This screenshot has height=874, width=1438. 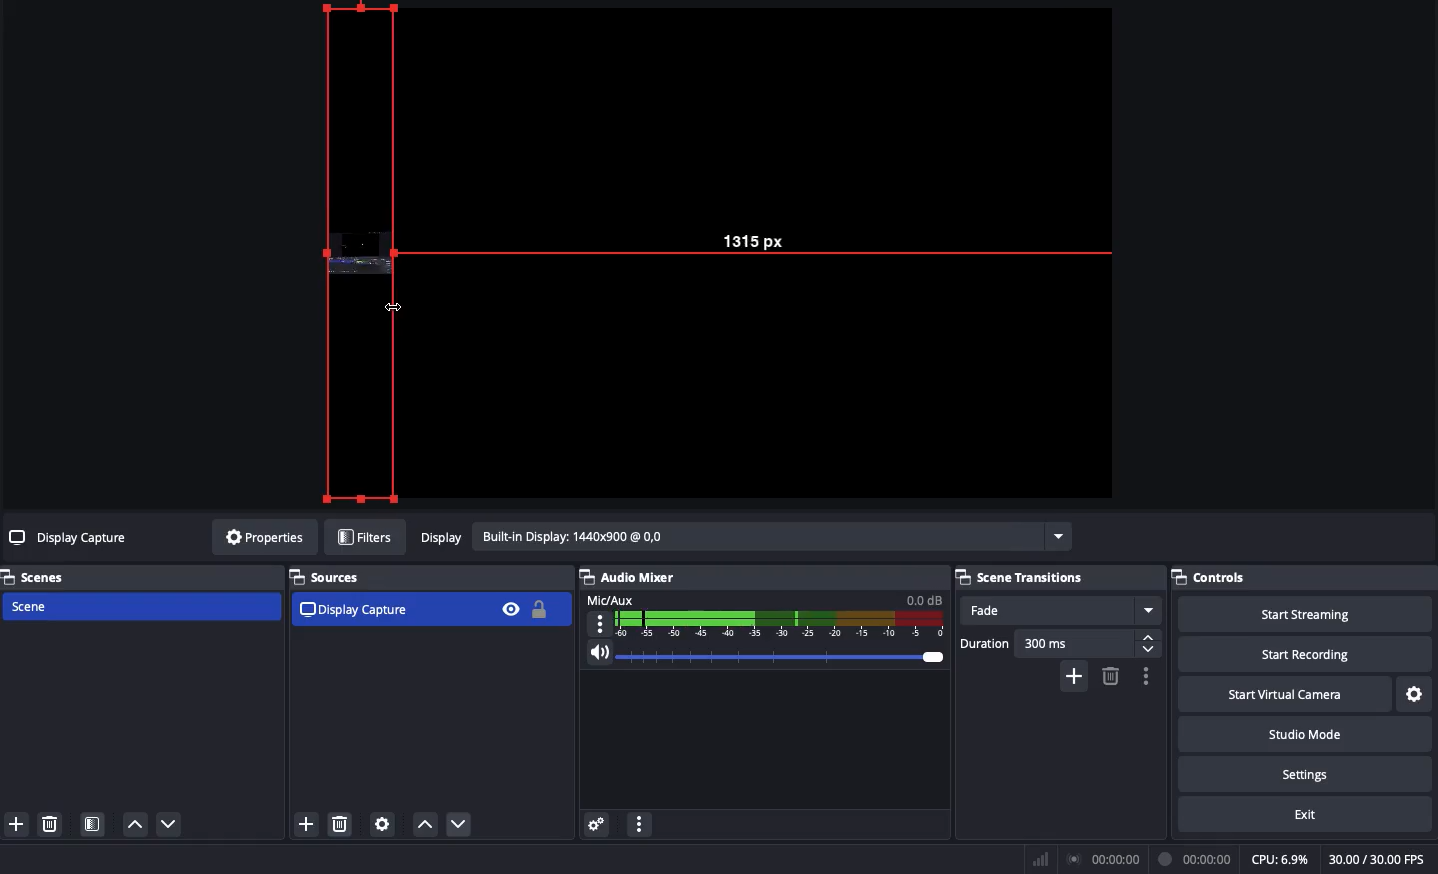 What do you see at coordinates (760, 658) in the screenshot?
I see `Volume` at bounding box center [760, 658].